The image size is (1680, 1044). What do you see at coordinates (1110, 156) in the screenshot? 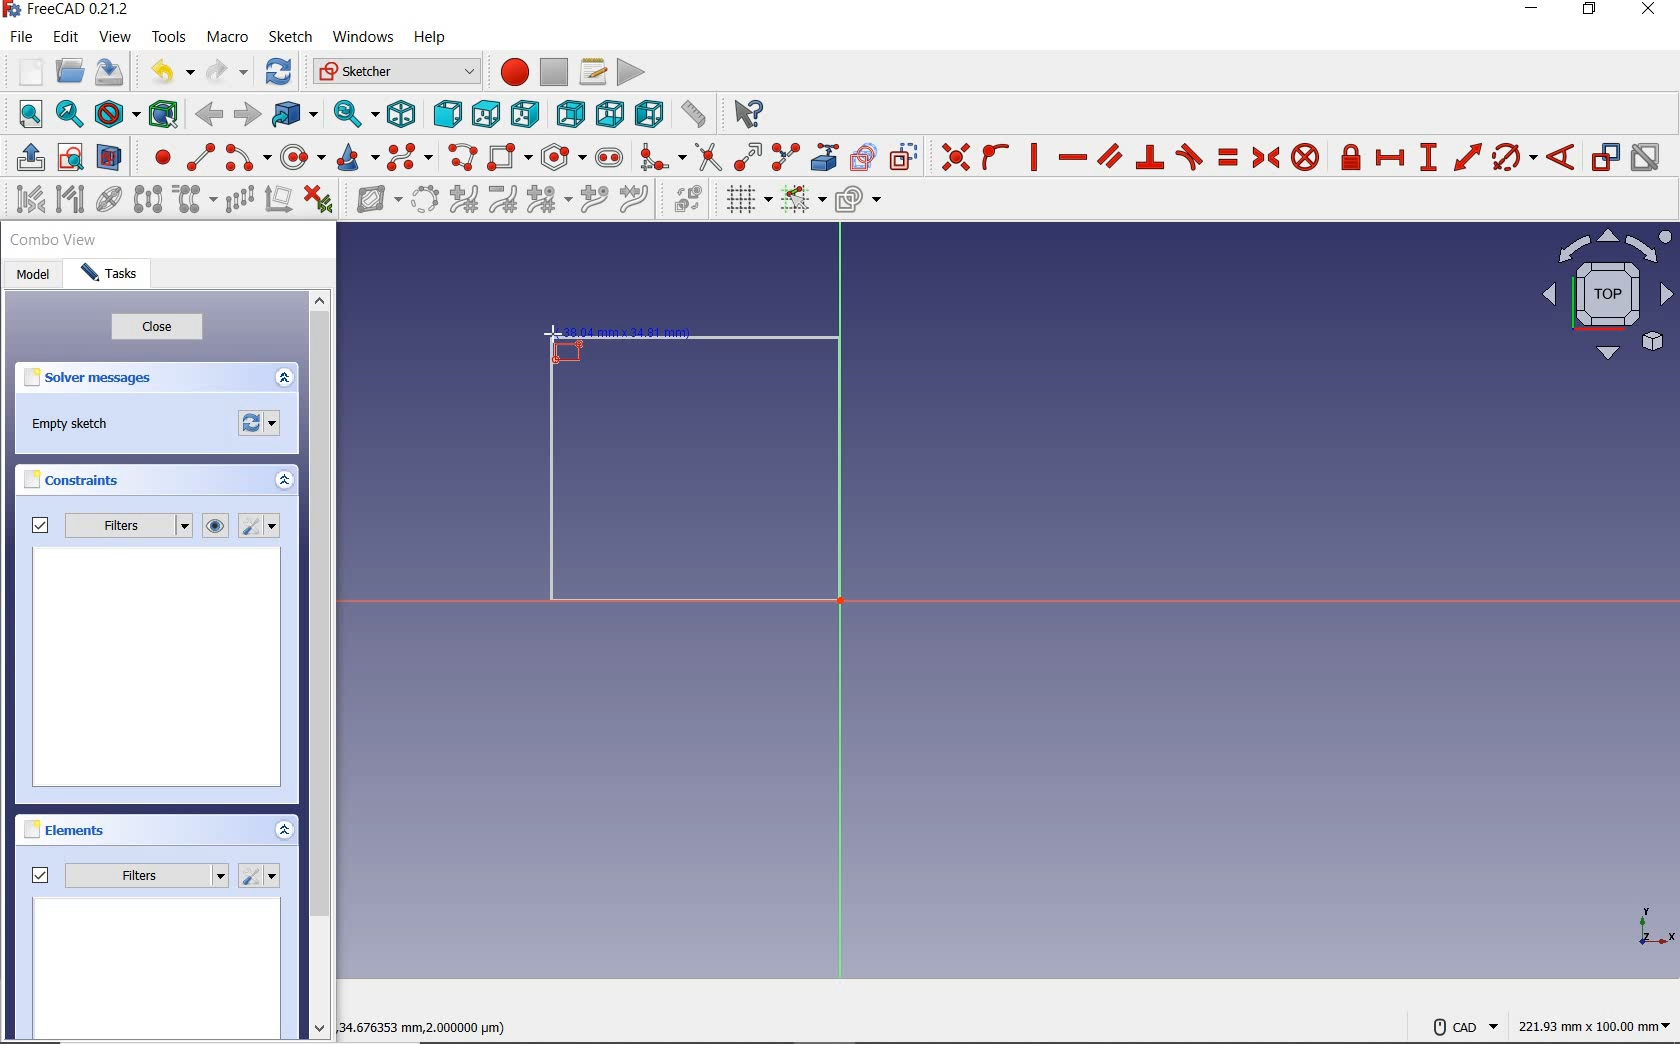
I see `constrain parallel` at bounding box center [1110, 156].